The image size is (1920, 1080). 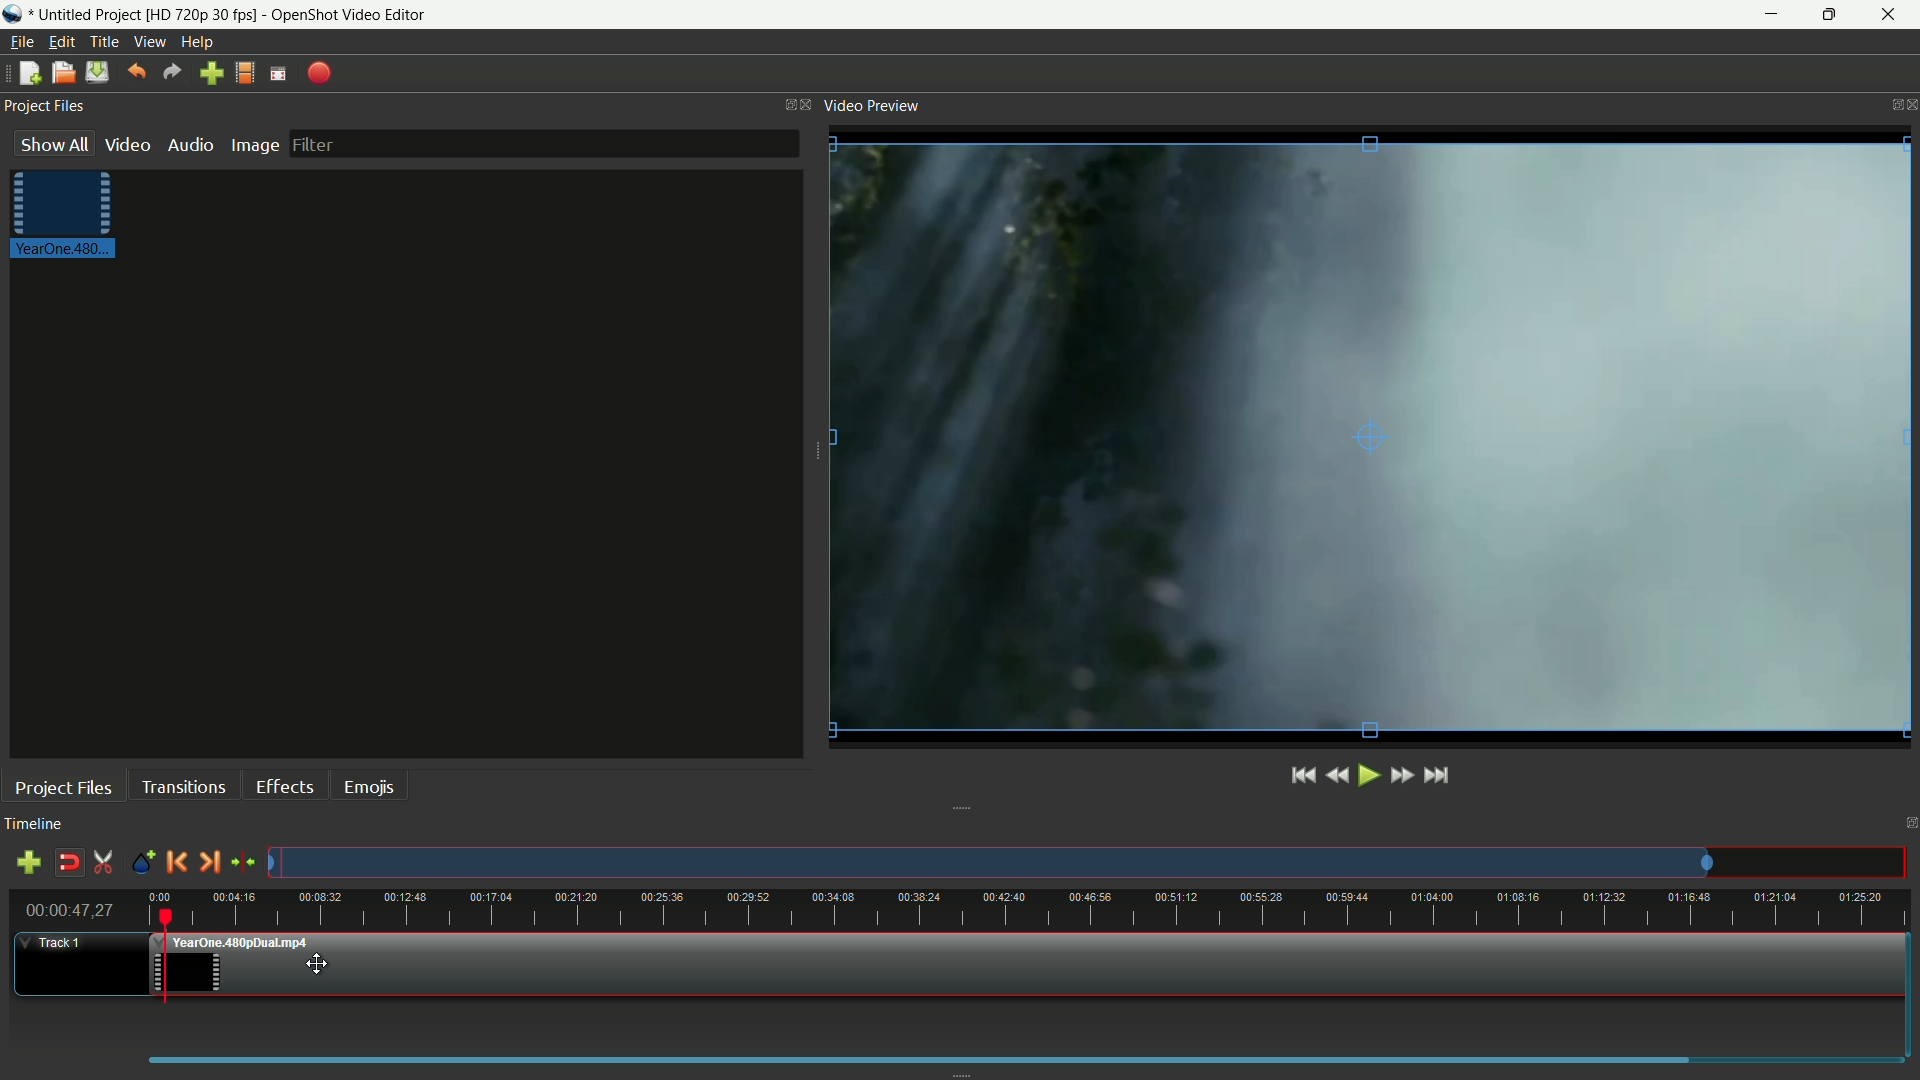 I want to click on close project files, so click(x=807, y=105).